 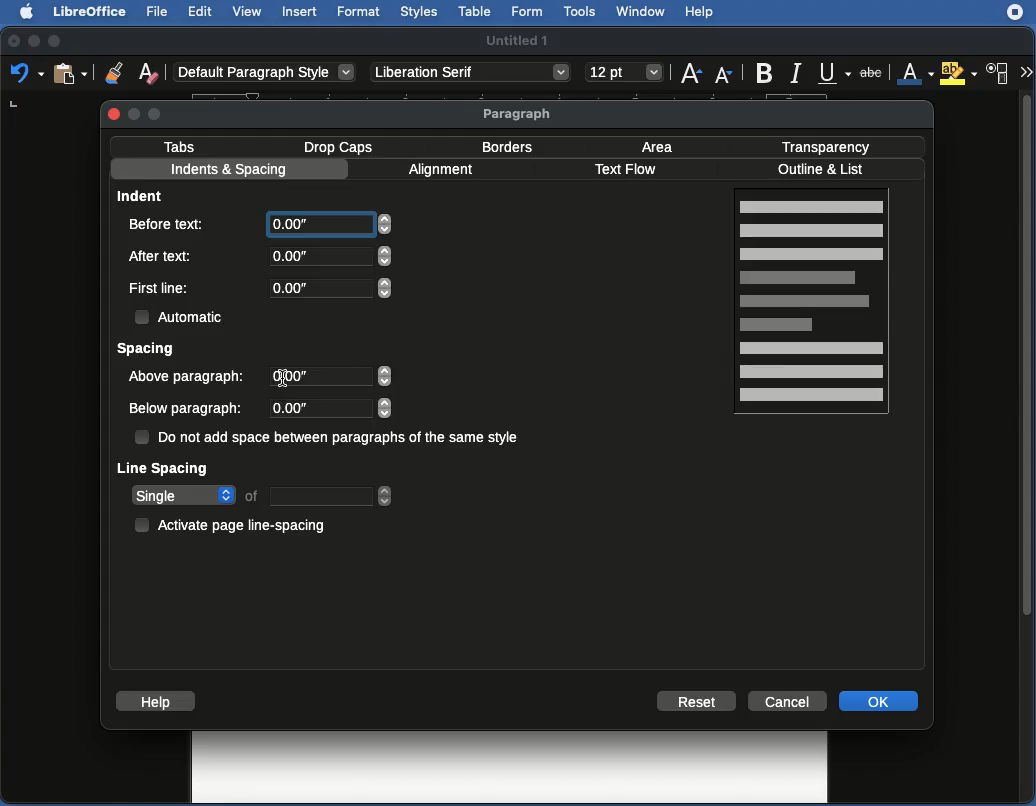 What do you see at coordinates (519, 39) in the screenshot?
I see `Untitled 1` at bounding box center [519, 39].